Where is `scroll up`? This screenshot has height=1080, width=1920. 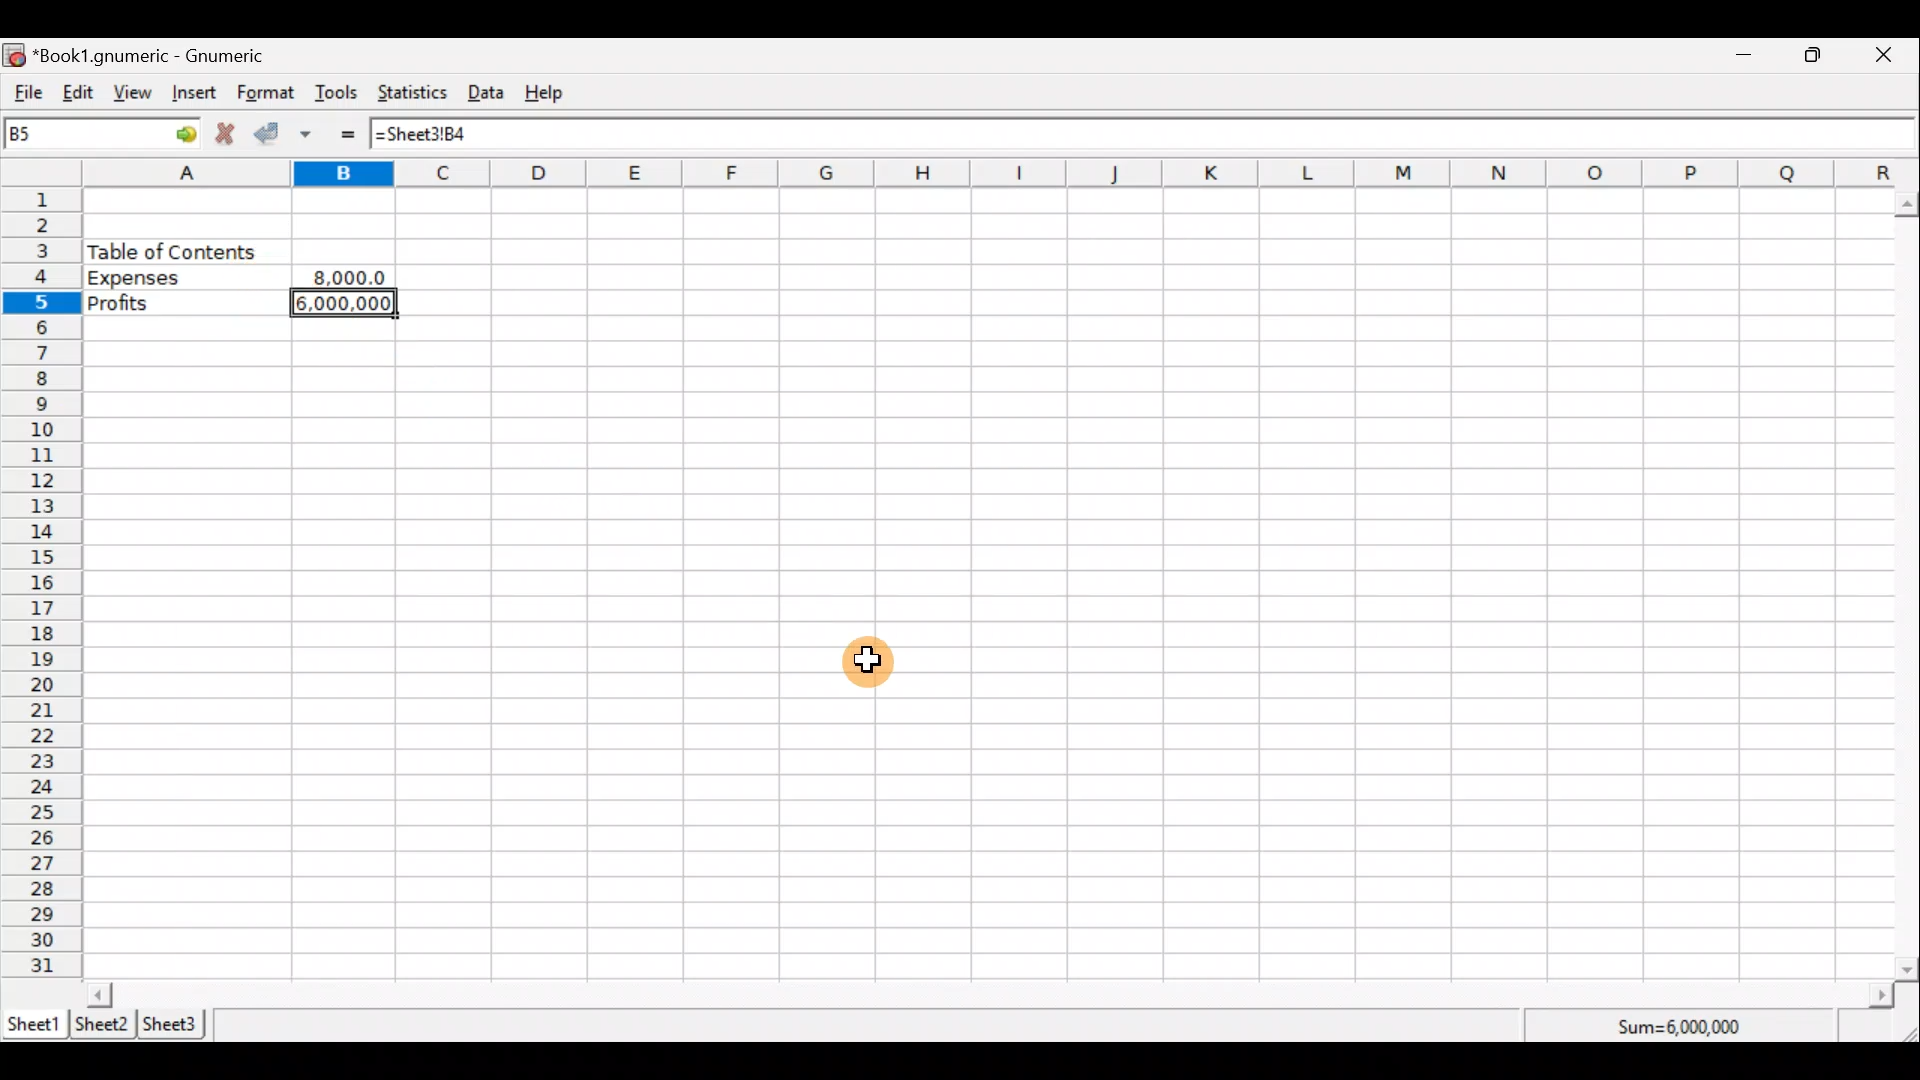 scroll up is located at coordinates (1908, 205).